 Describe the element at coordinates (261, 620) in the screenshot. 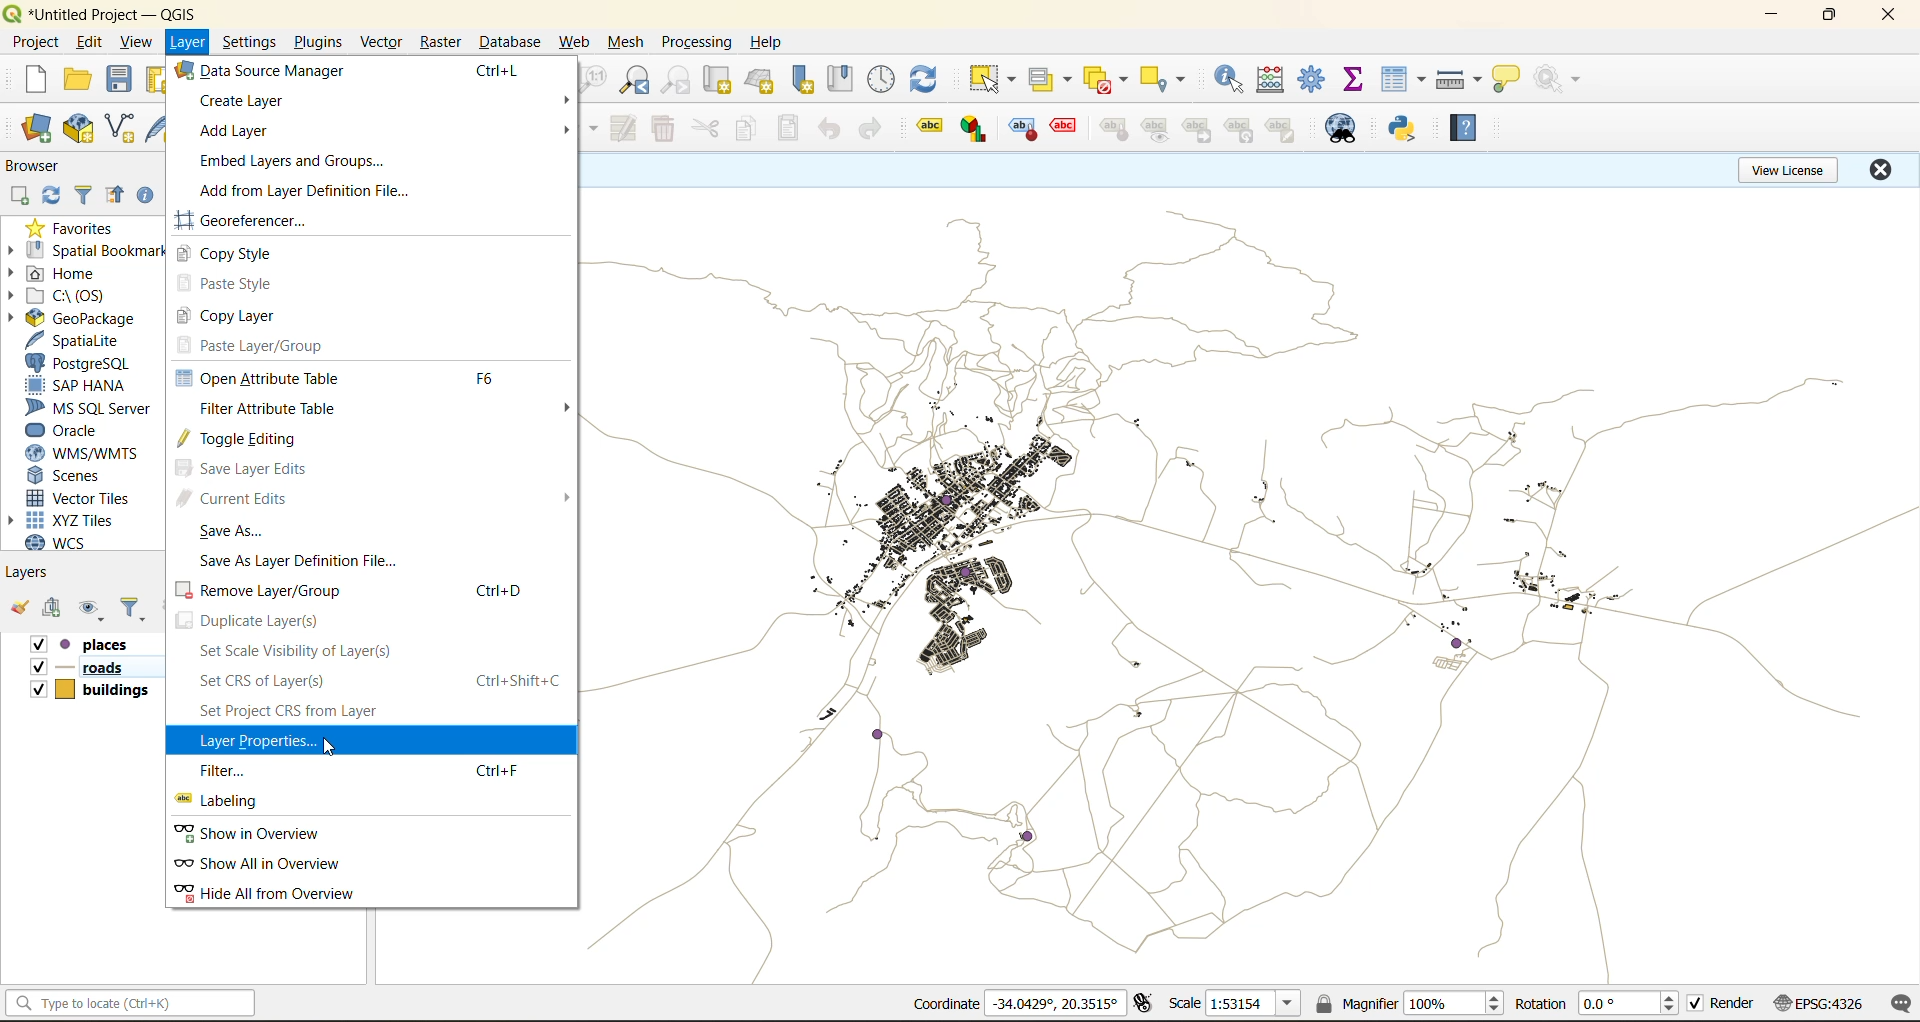

I see `duplicate` at that location.